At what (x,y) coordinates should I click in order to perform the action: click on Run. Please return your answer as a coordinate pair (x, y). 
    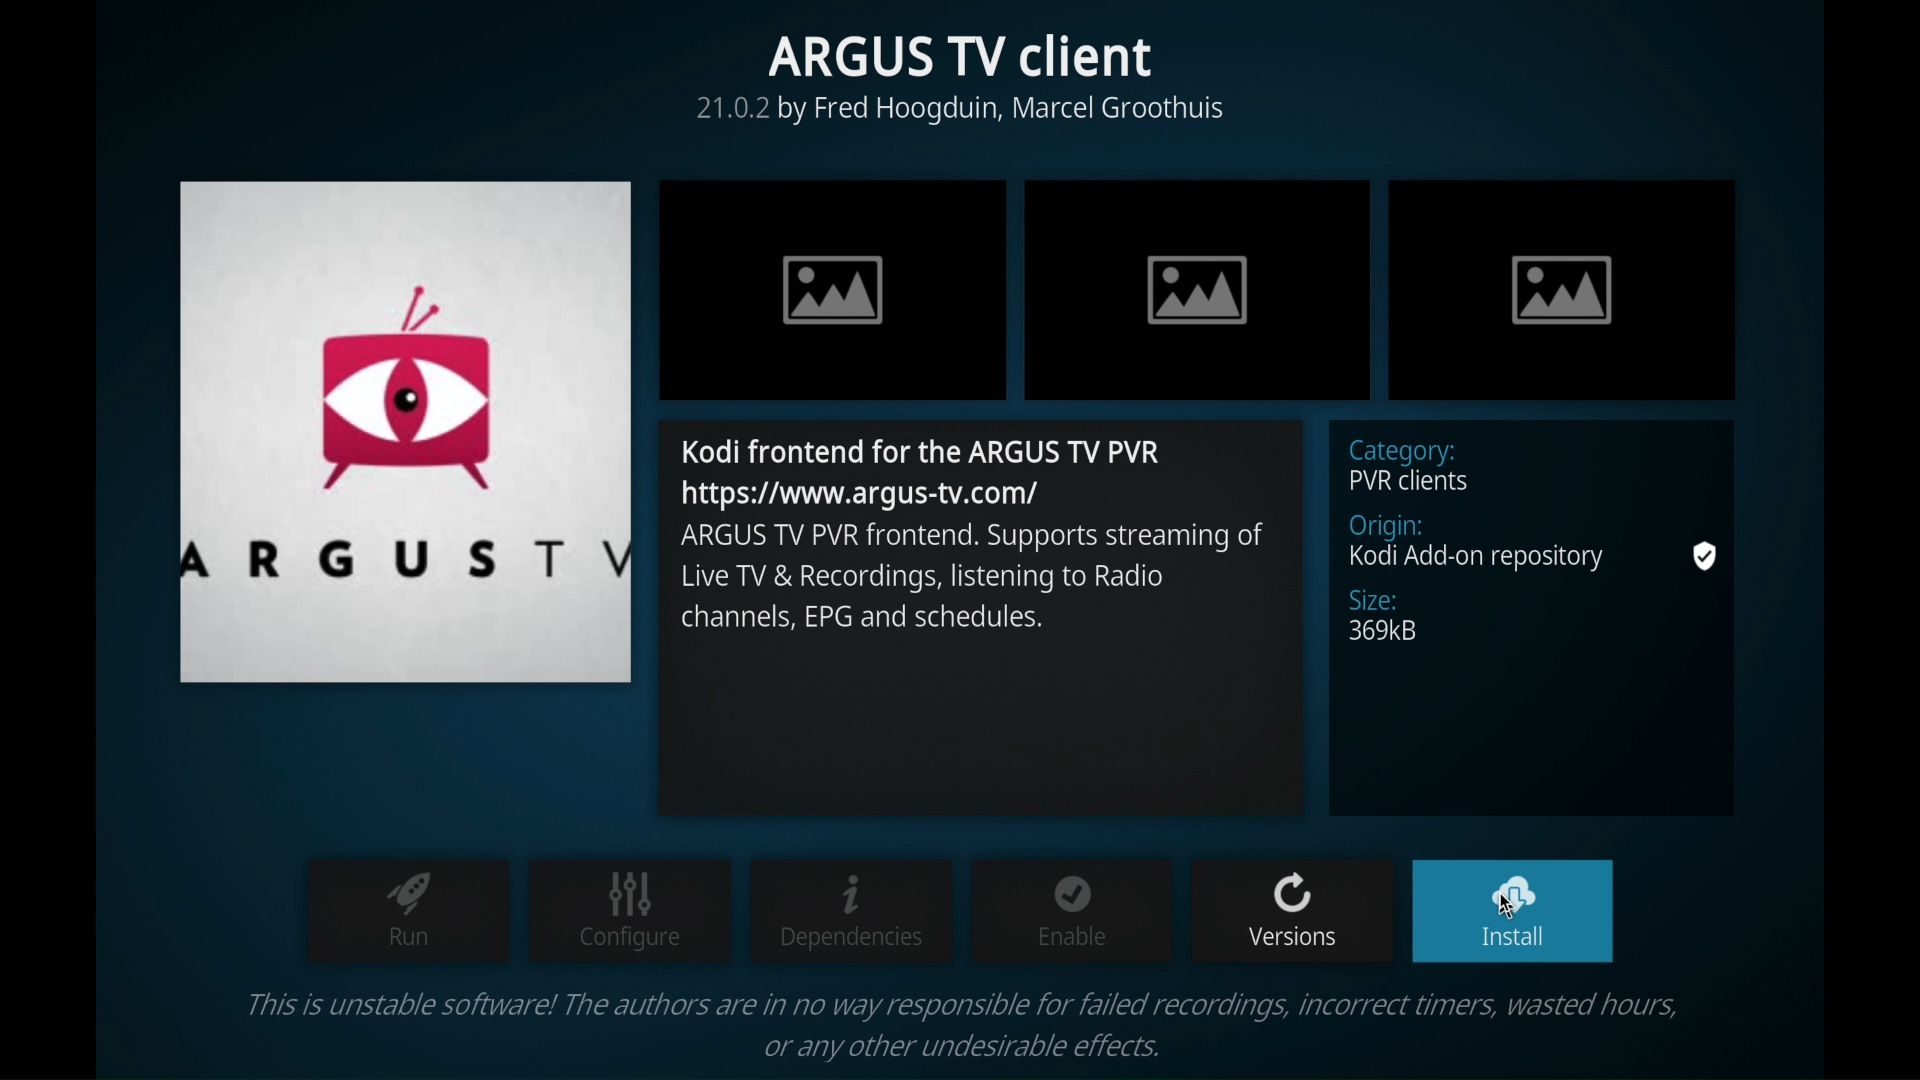
    Looking at the image, I should click on (404, 916).